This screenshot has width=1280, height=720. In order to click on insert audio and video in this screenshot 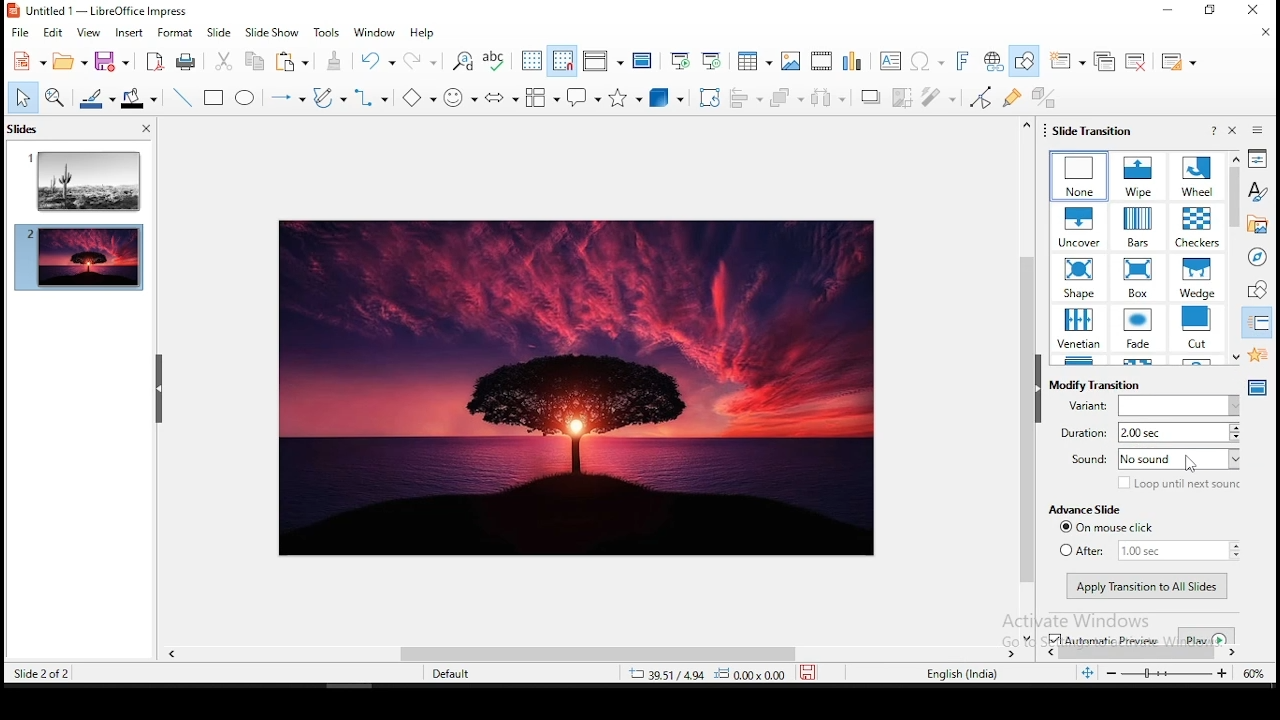, I will do `click(819, 60)`.